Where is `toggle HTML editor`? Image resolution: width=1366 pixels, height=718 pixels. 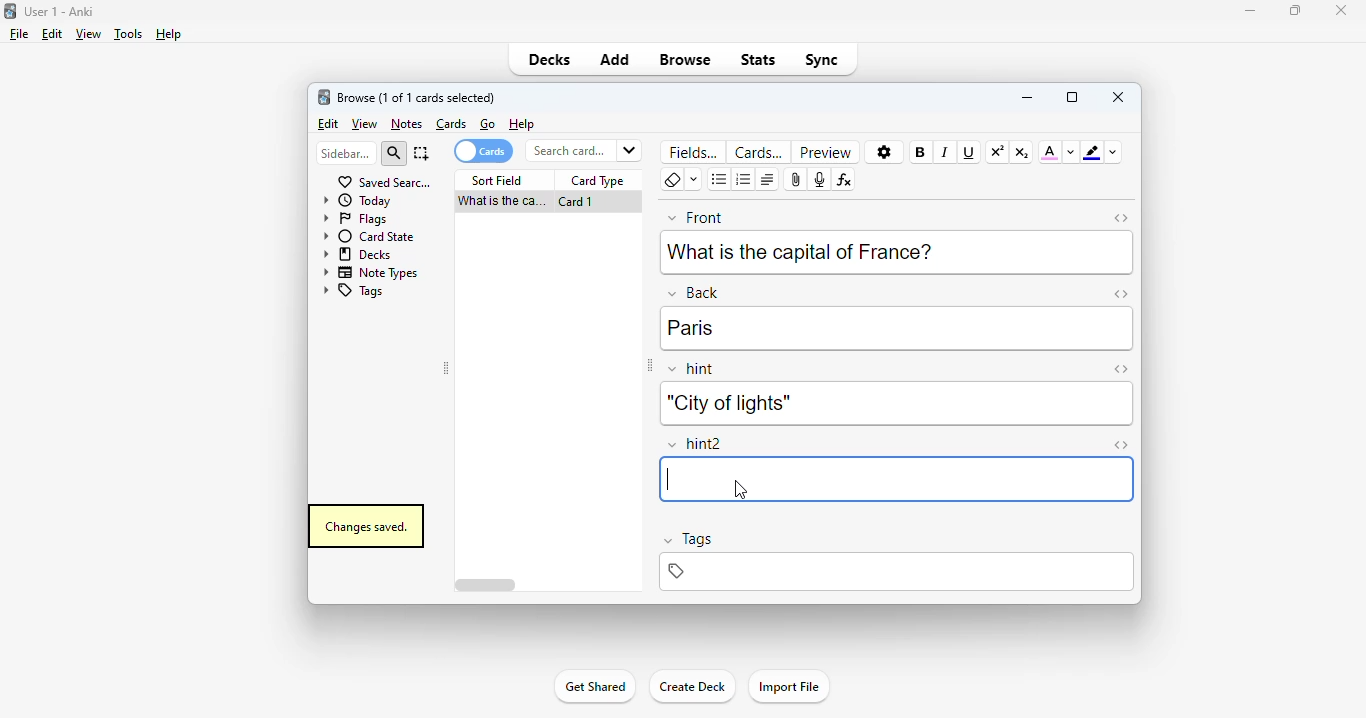 toggle HTML editor is located at coordinates (1121, 446).